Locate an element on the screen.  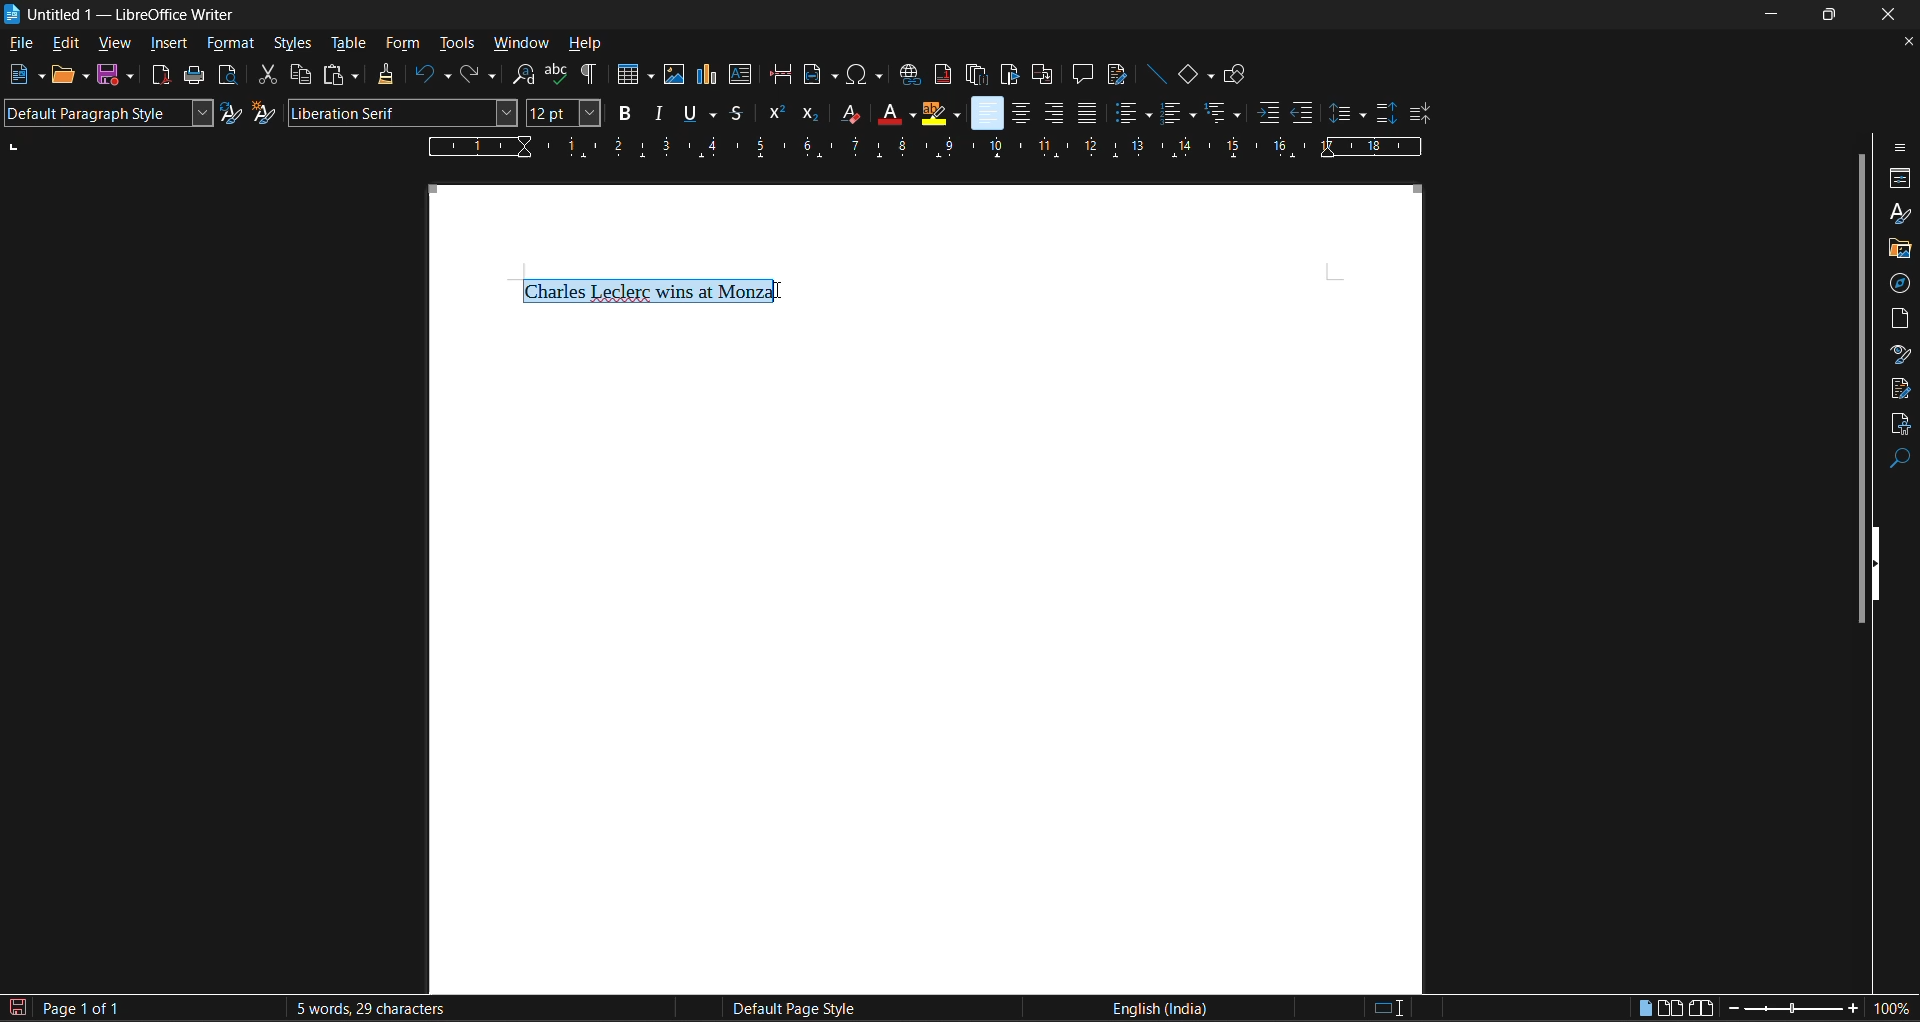
zoom factor is located at coordinates (1895, 1007).